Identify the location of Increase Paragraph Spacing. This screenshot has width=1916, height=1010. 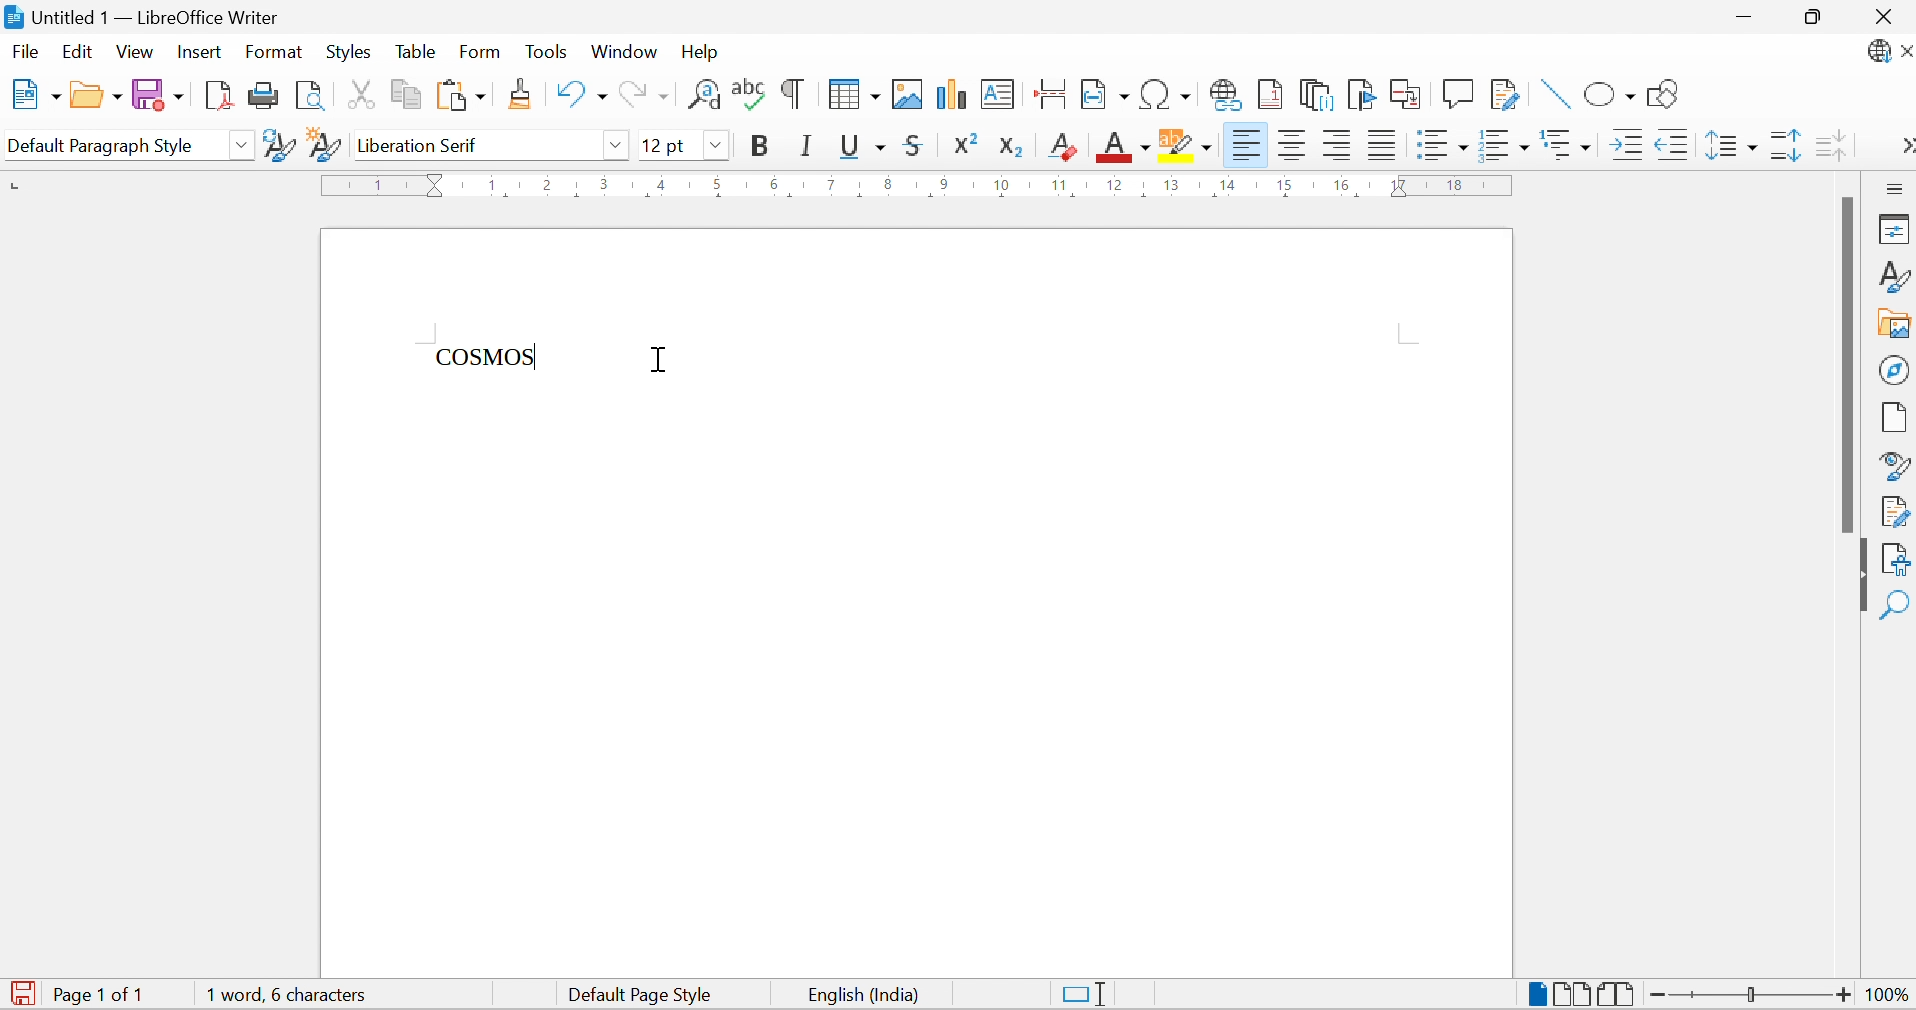
(1784, 147).